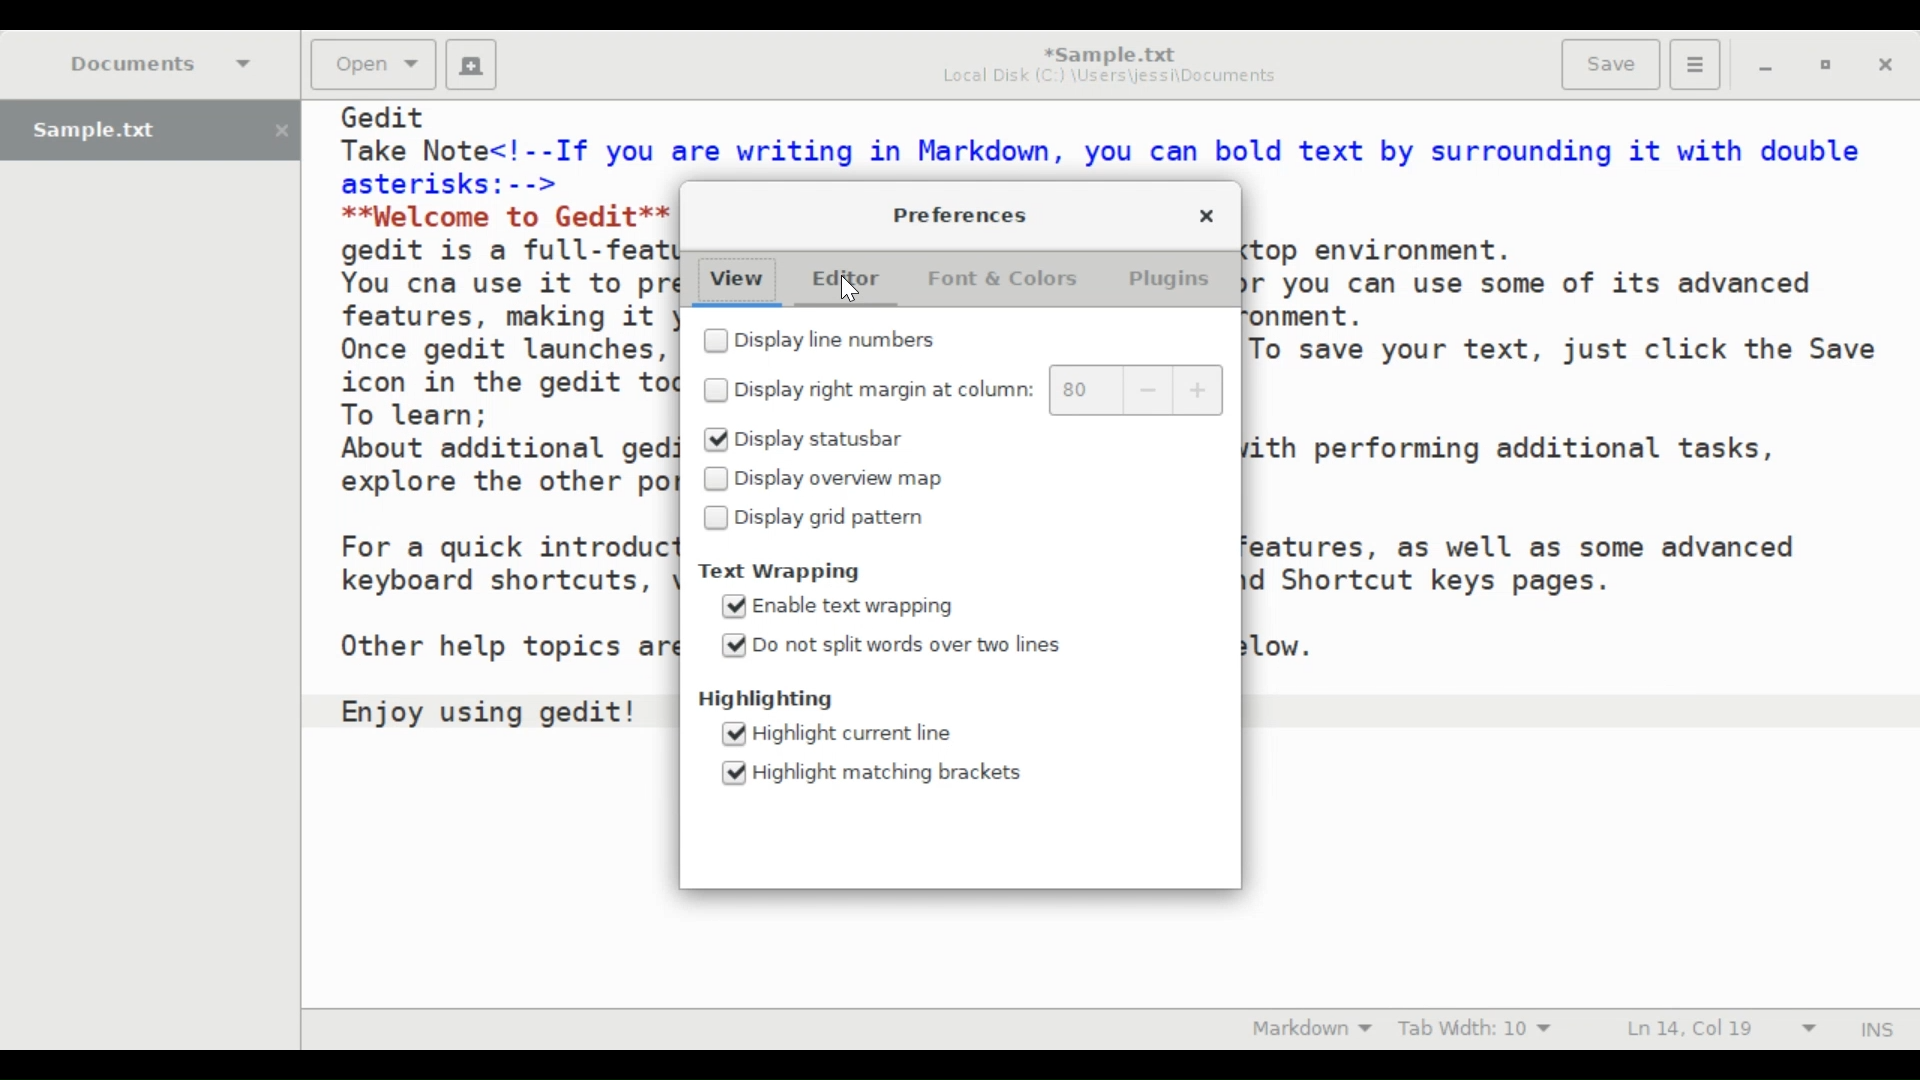 The width and height of the screenshot is (1920, 1080). What do you see at coordinates (820, 517) in the screenshot?
I see `(un)select Display grid pattern` at bounding box center [820, 517].